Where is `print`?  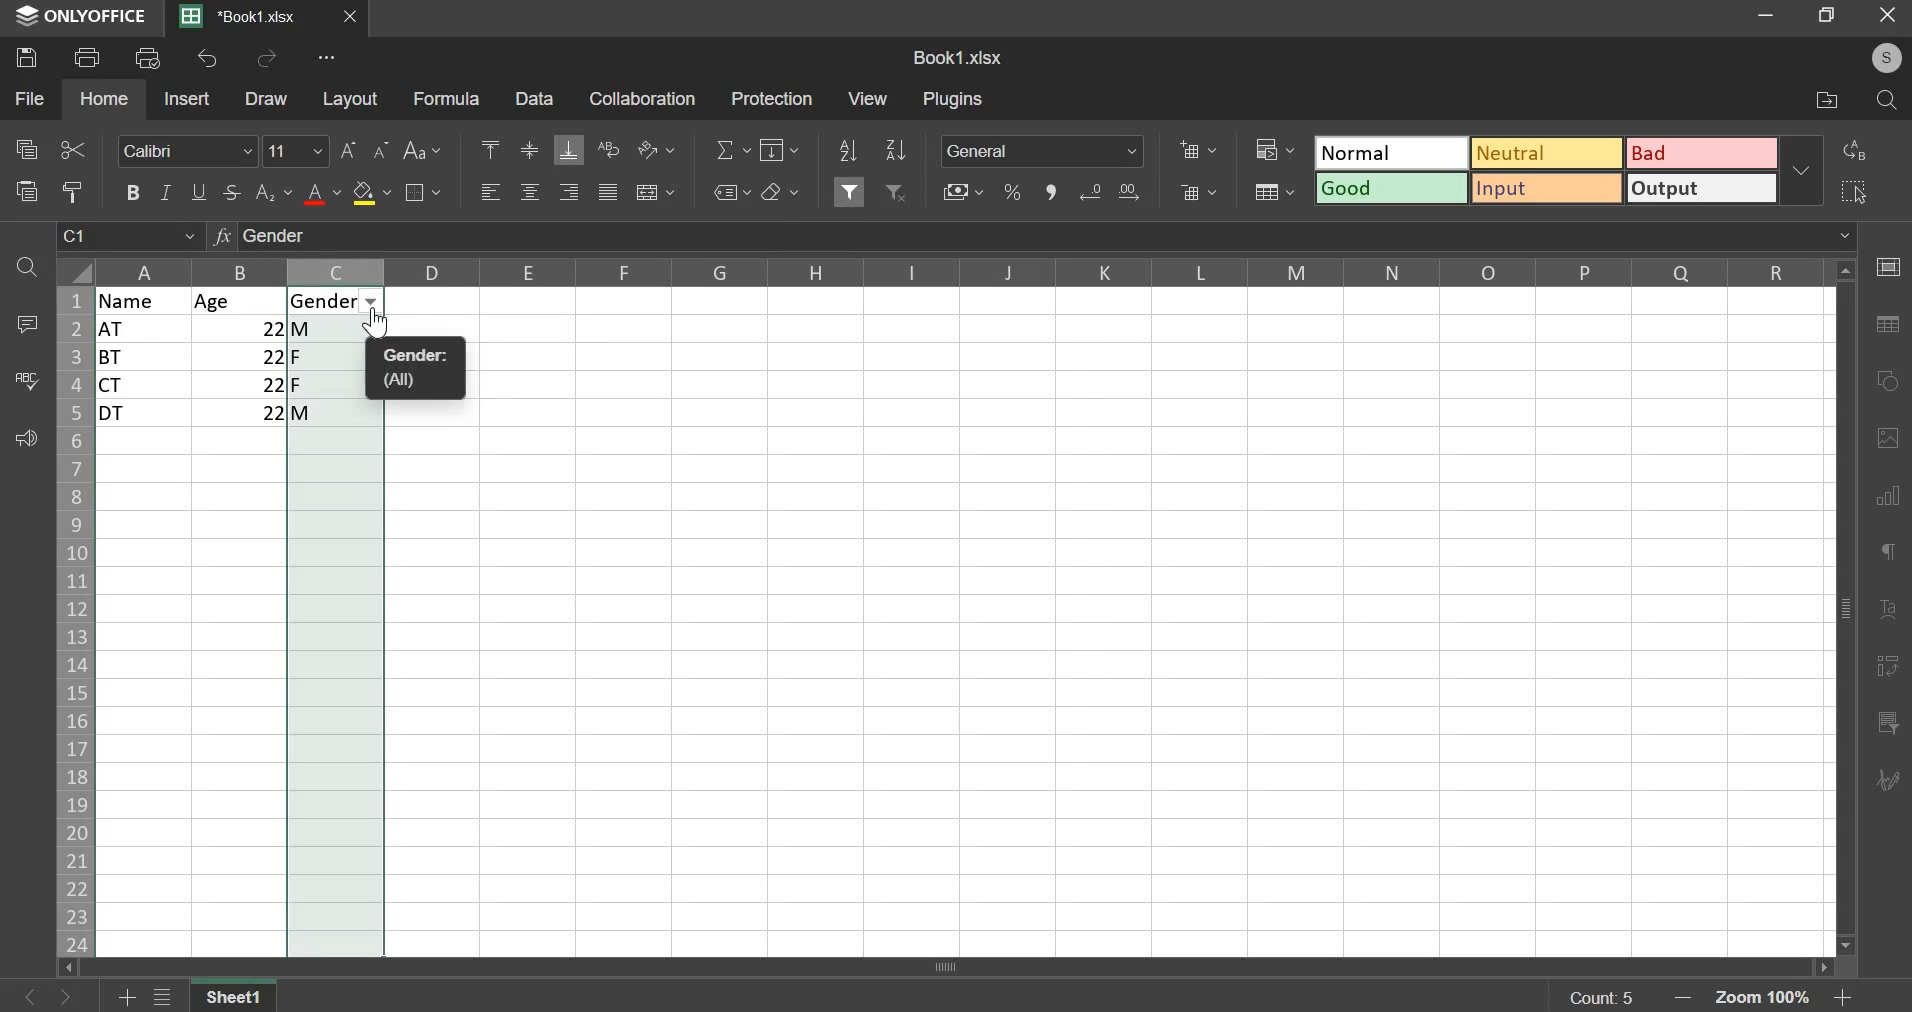
print is located at coordinates (87, 56).